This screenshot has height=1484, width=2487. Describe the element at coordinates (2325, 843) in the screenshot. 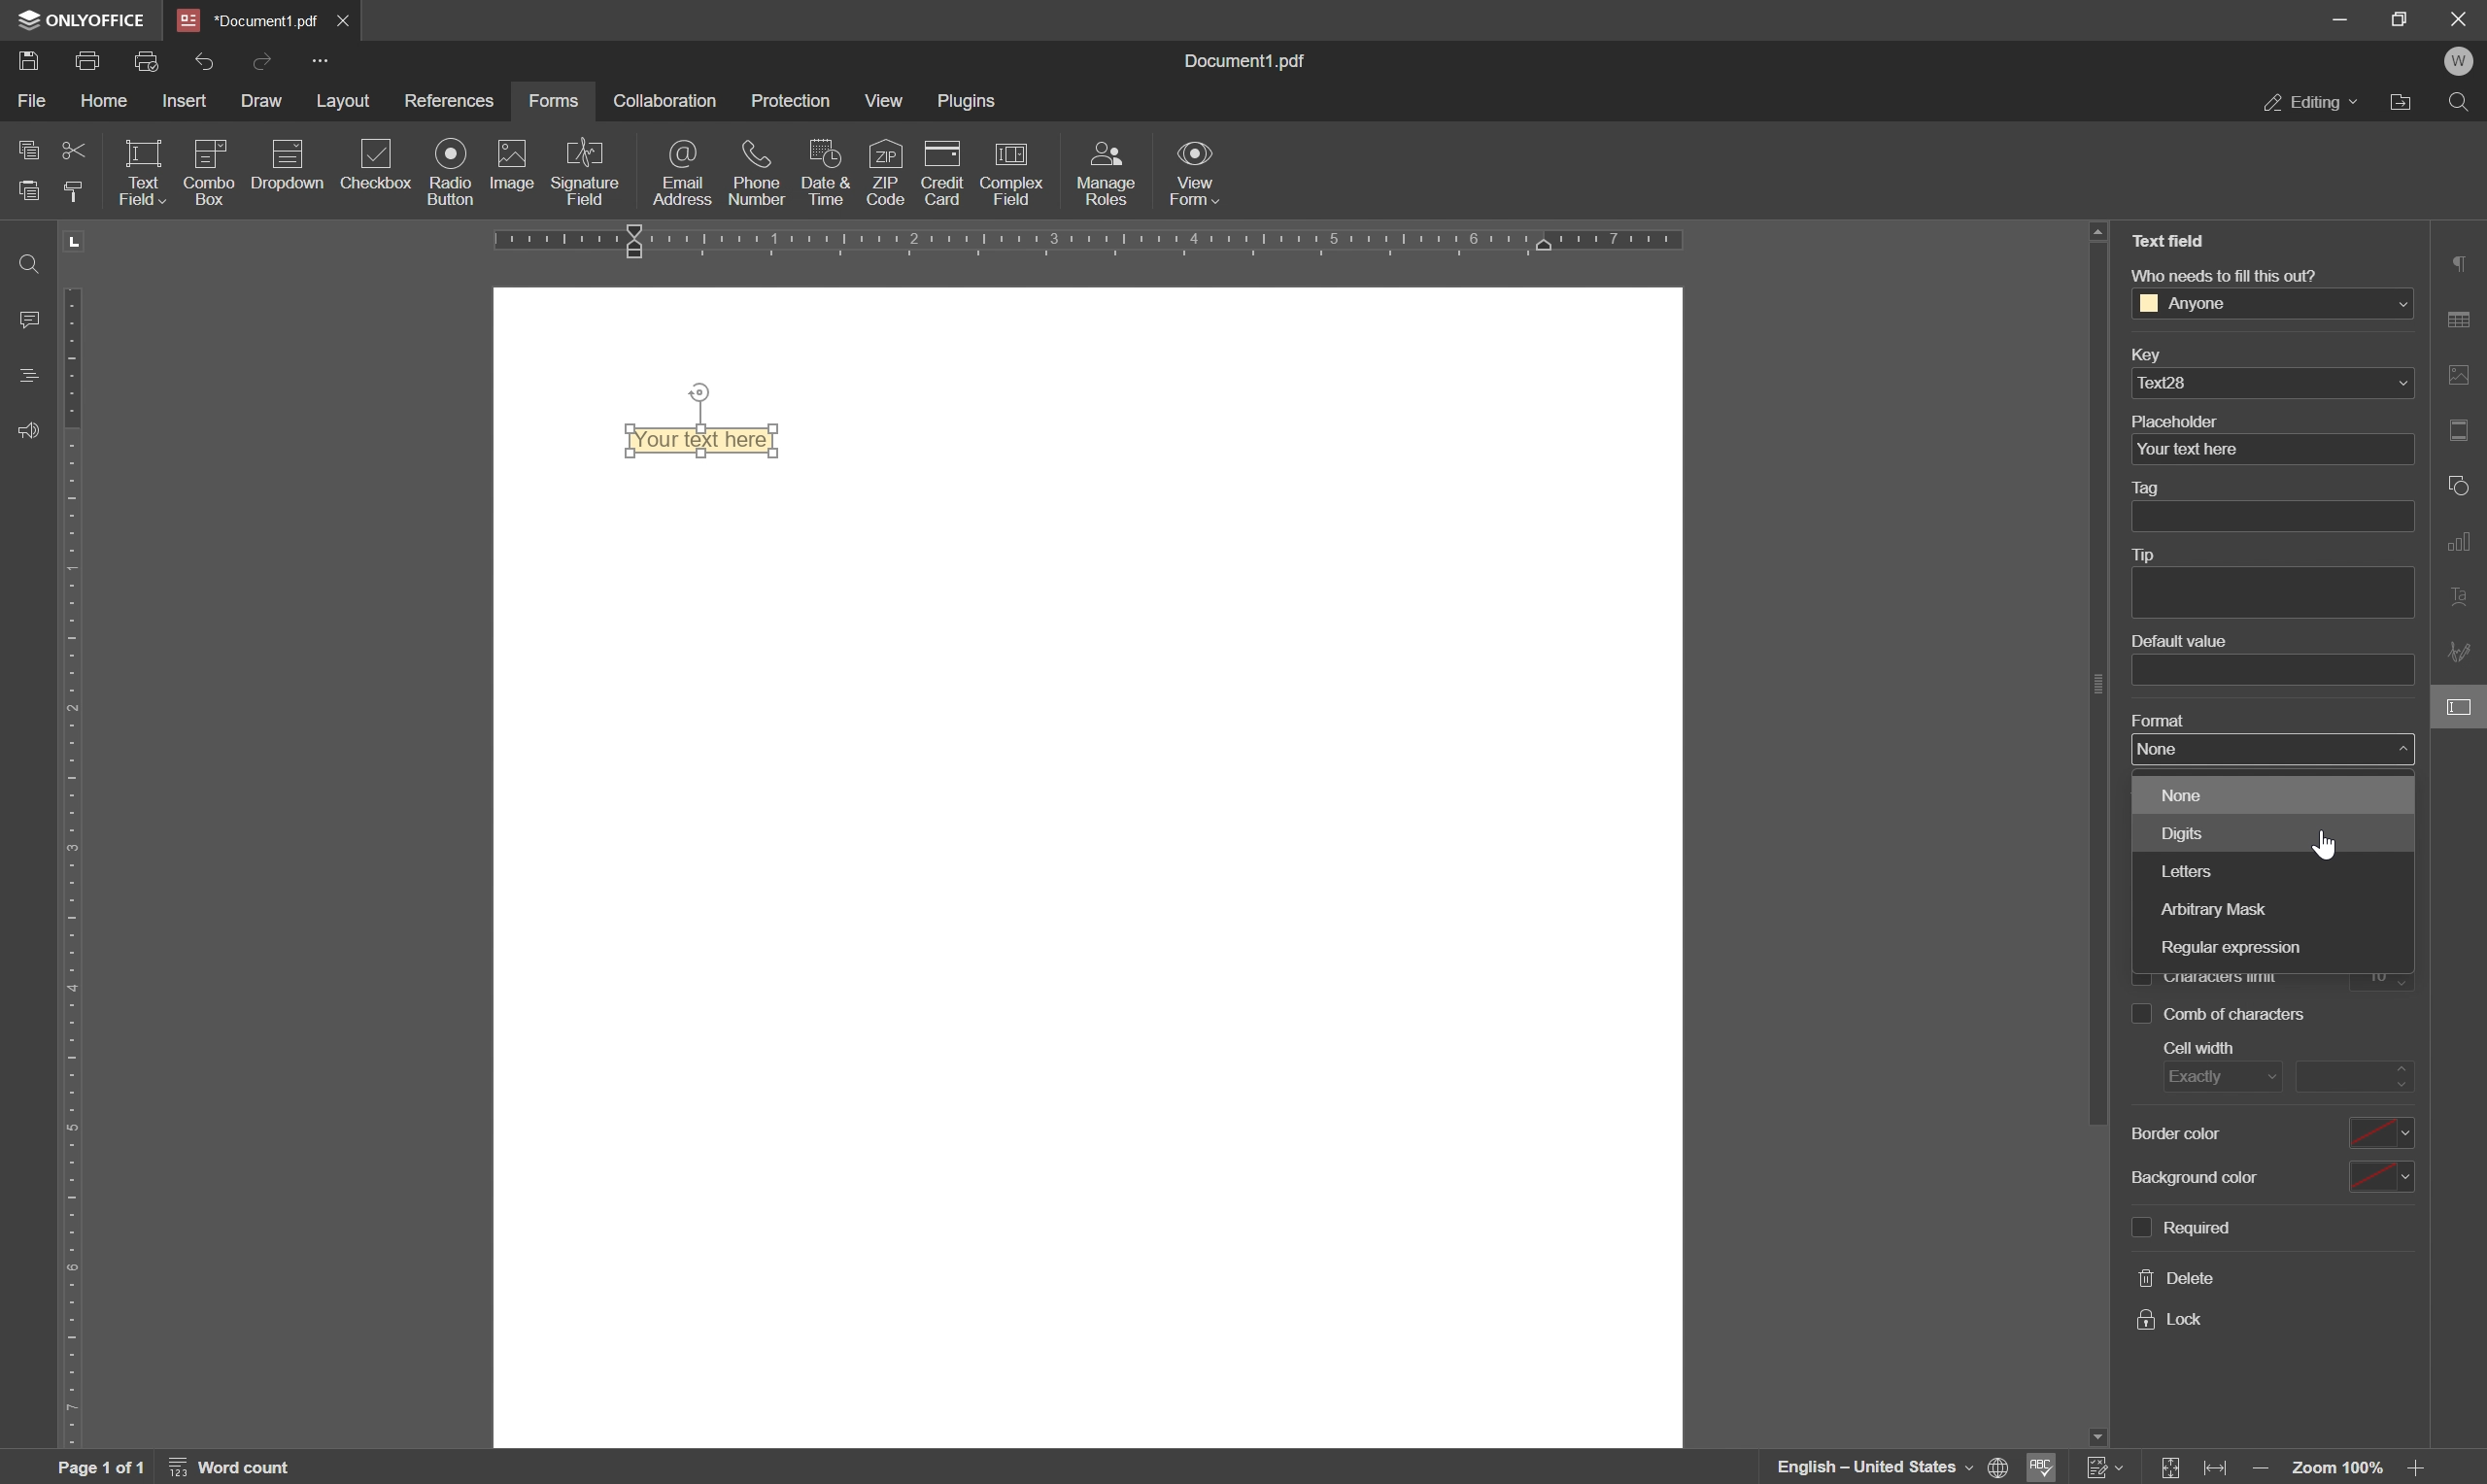

I see `cursor` at that location.